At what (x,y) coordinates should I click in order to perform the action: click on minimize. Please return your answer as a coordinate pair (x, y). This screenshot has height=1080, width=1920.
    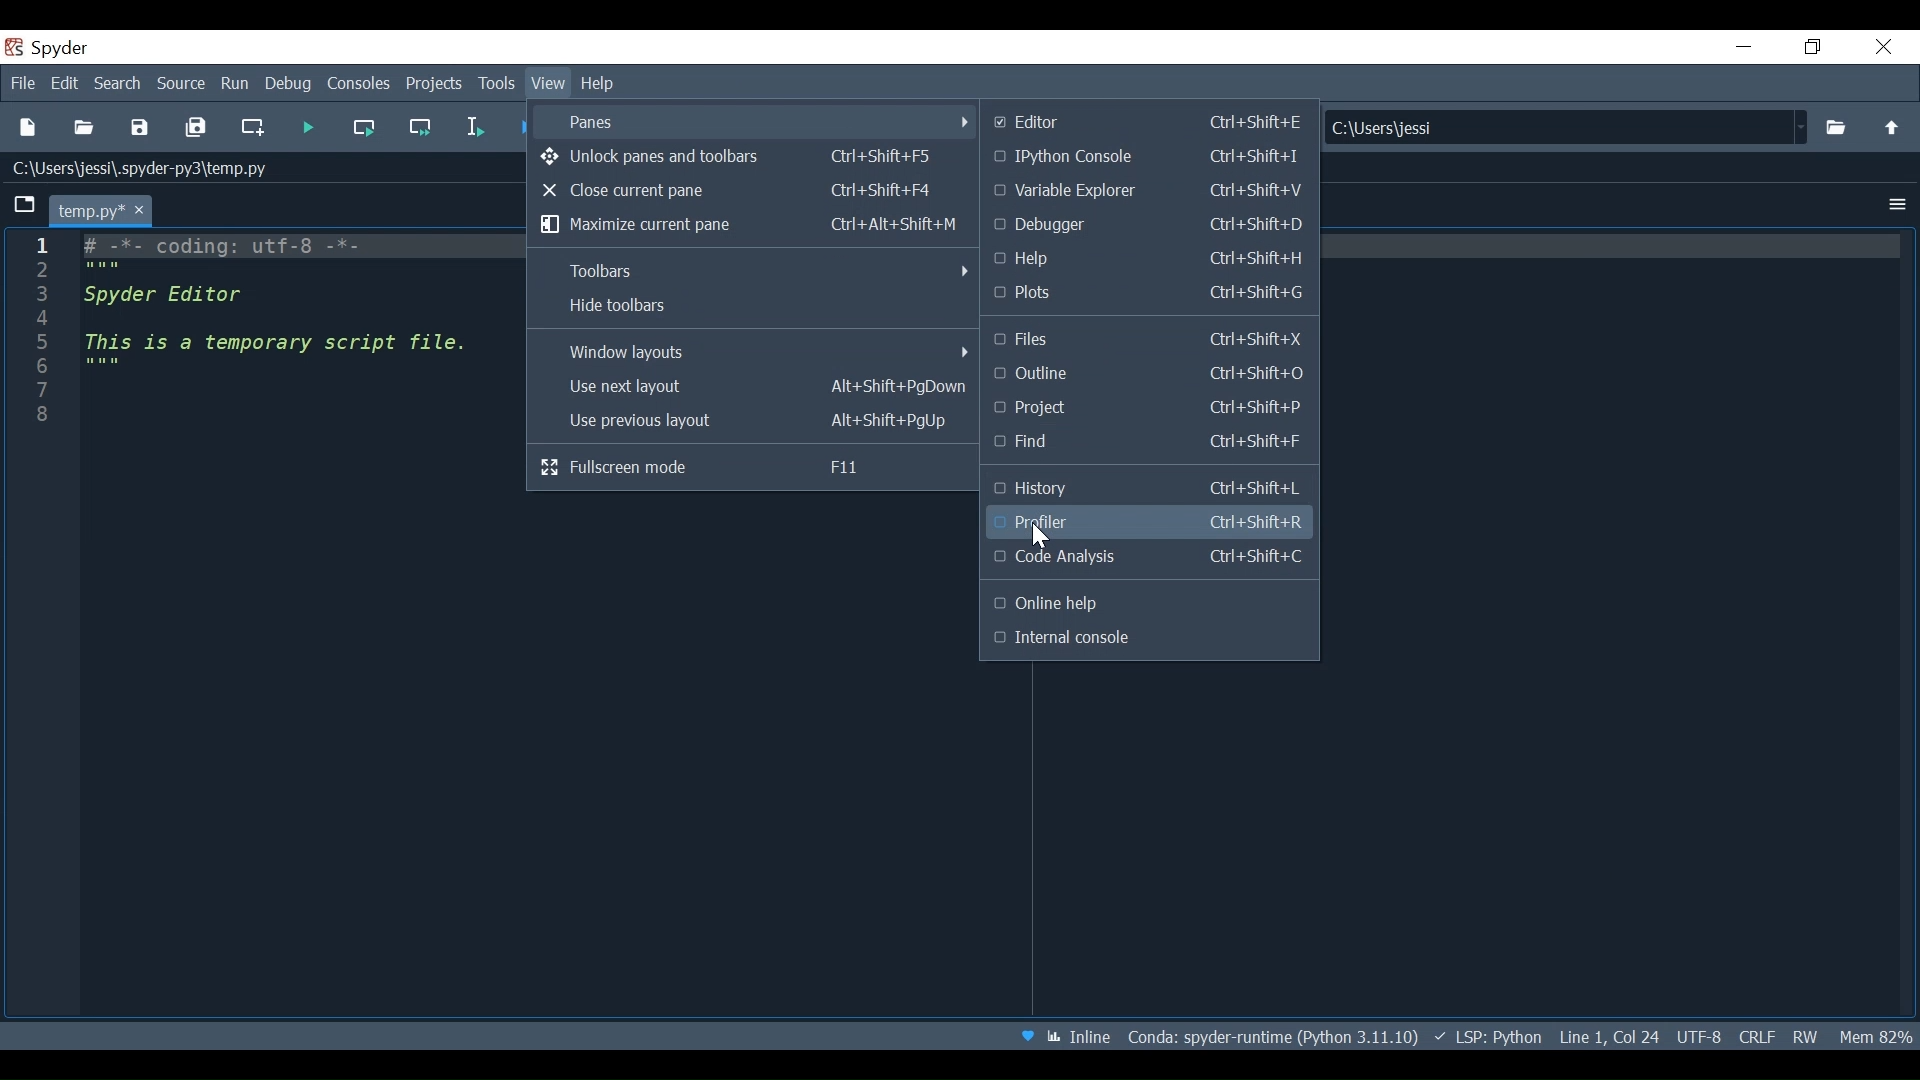
    Looking at the image, I should click on (1744, 46).